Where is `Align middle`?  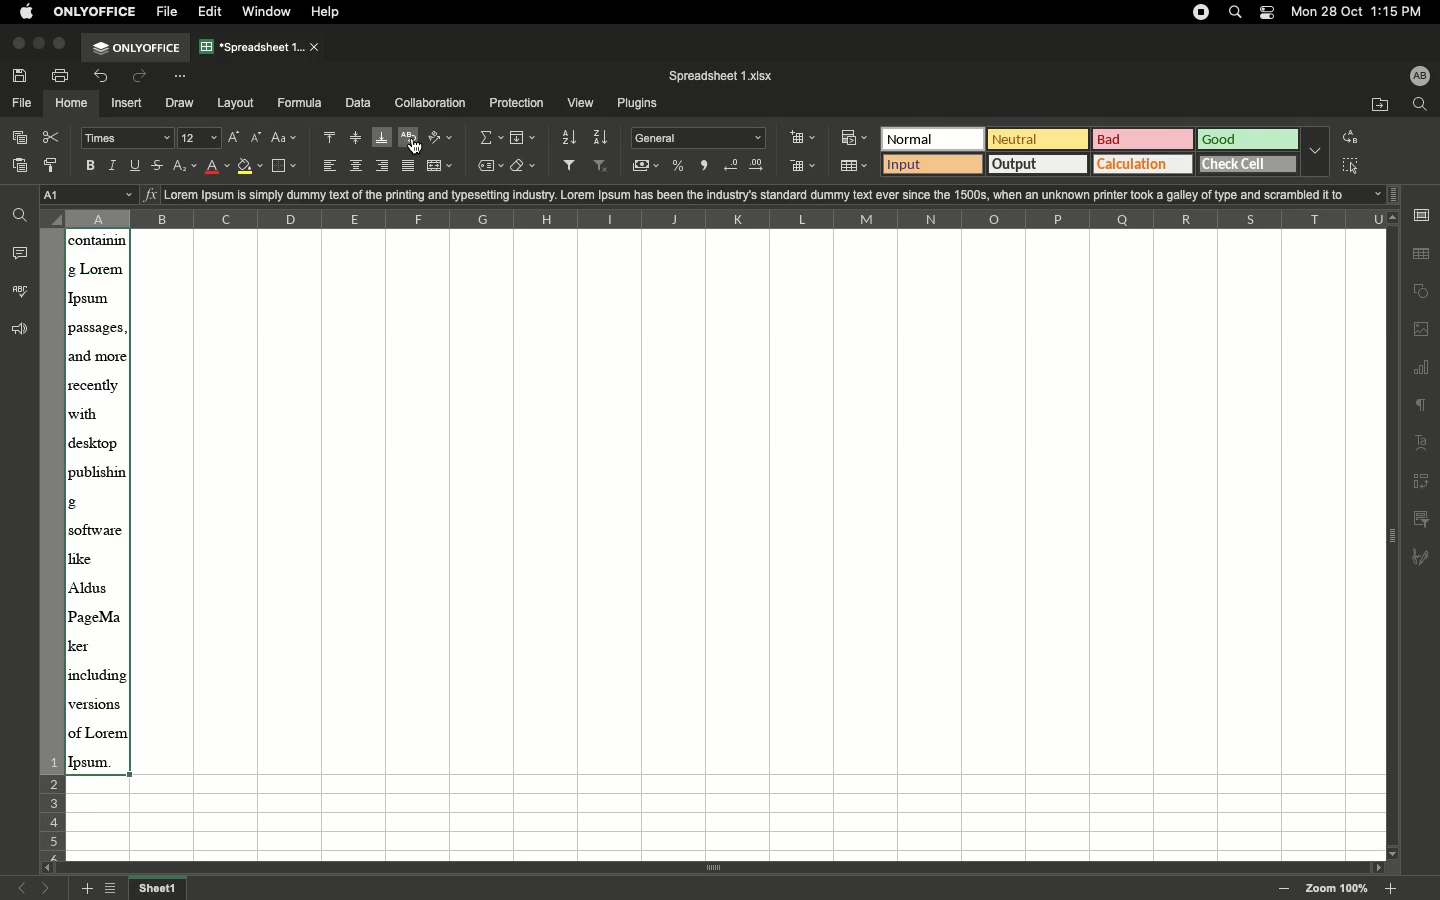 Align middle is located at coordinates (356, 138).